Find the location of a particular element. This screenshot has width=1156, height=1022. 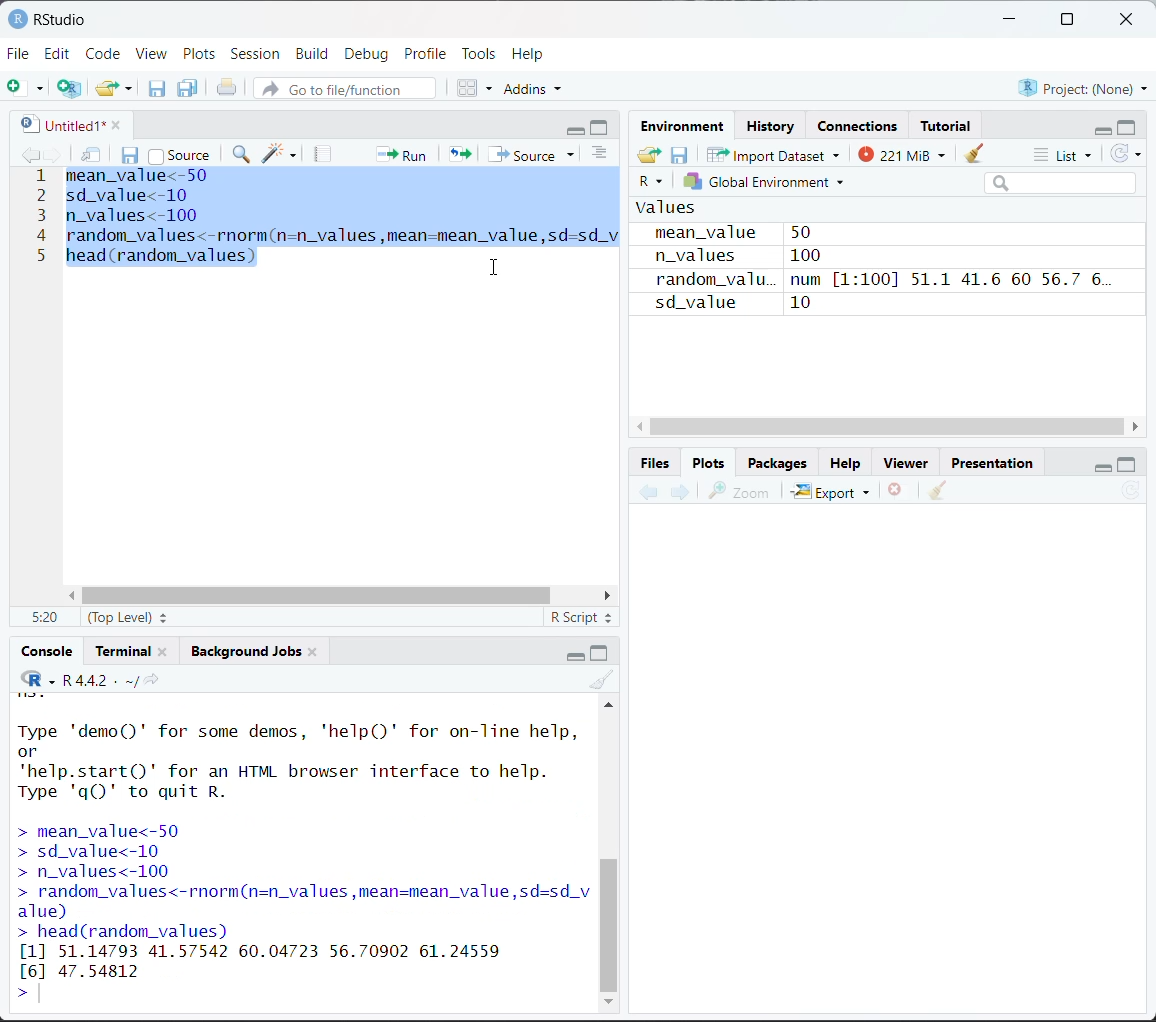

run is located at coordinates (399, 153).